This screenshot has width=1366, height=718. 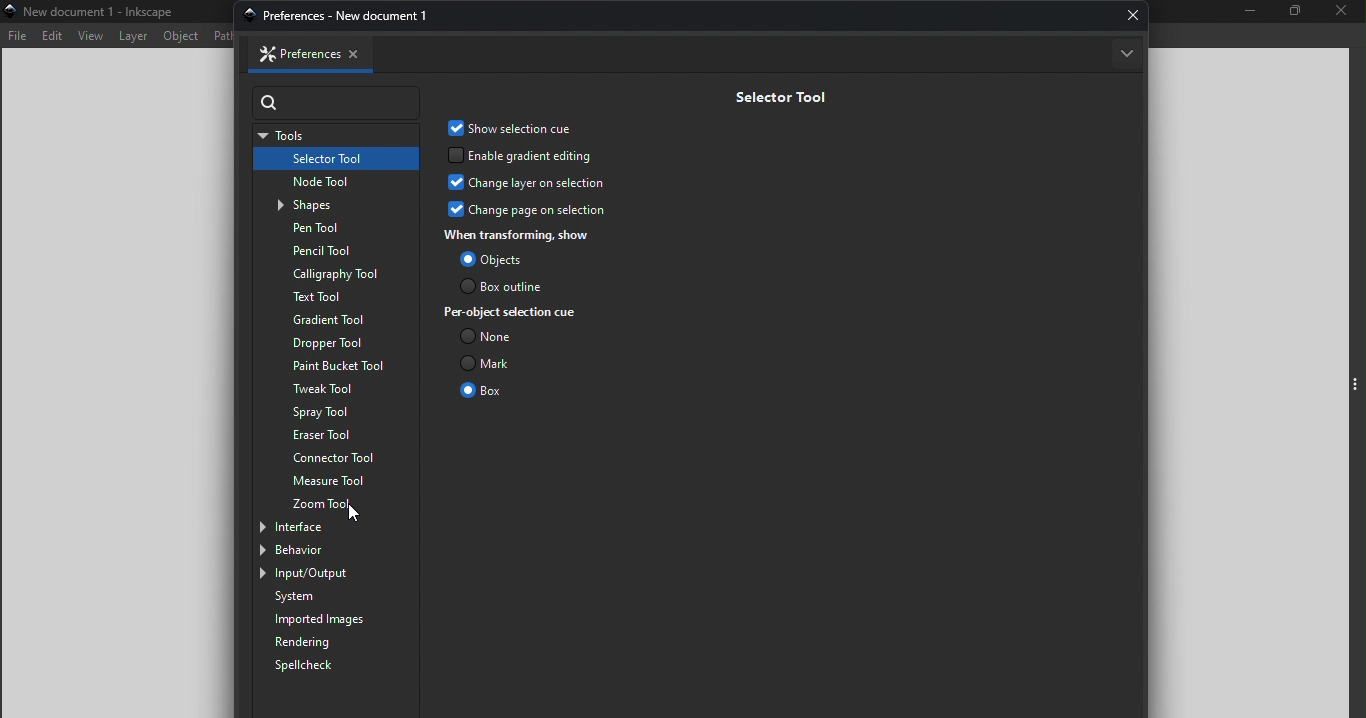 I want to click on System, so click(x=331, y=596).